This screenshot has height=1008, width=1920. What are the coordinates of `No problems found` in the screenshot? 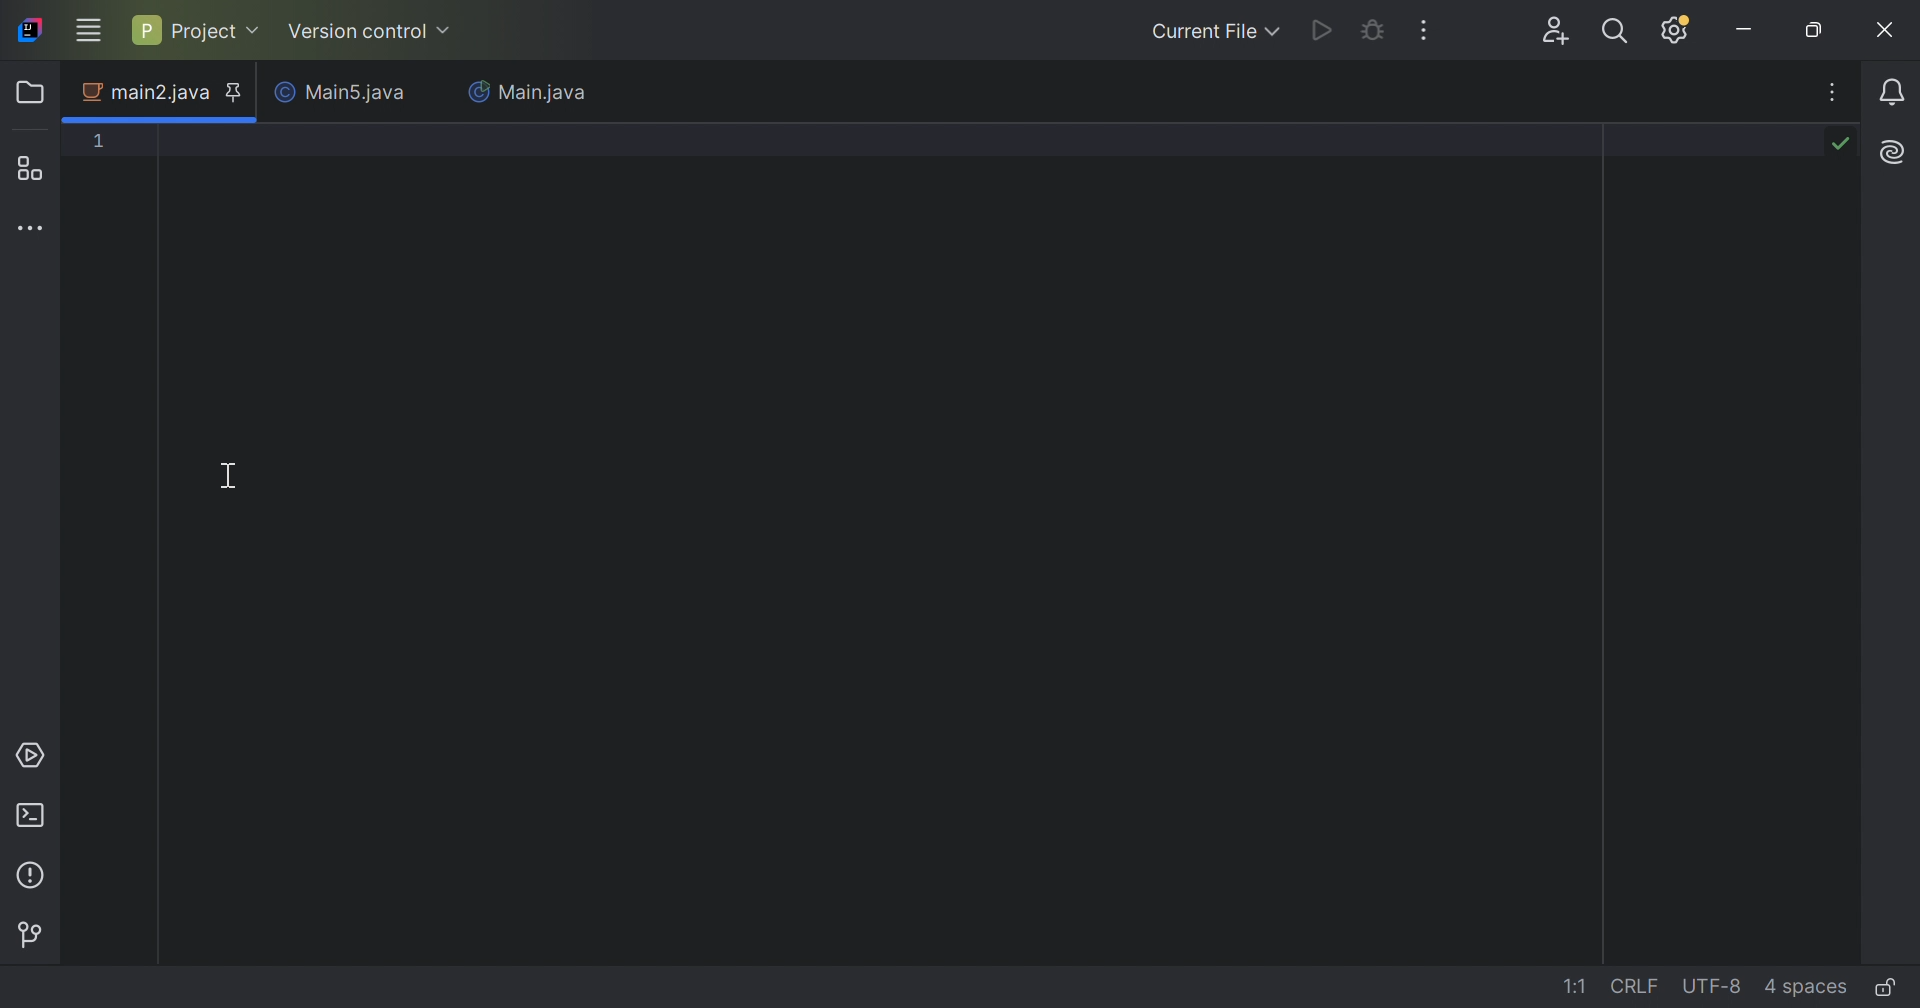 It's located at (1839, 141).